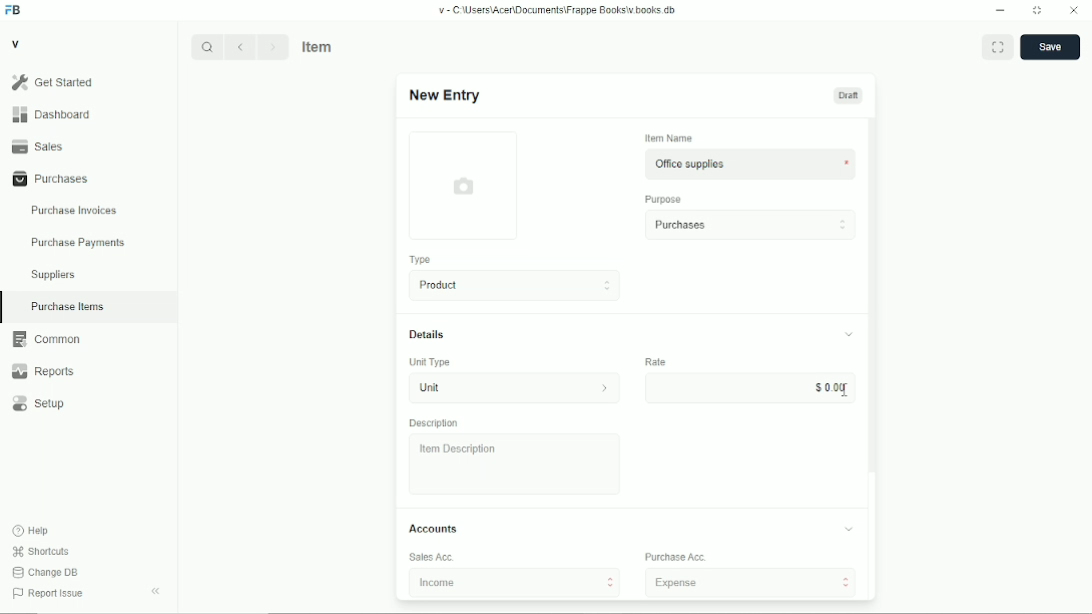 The width and height of the screenshot is (1092, 614). Describe the element at coordinates (207, 47) in the screenshot. I see `Search` at that location.